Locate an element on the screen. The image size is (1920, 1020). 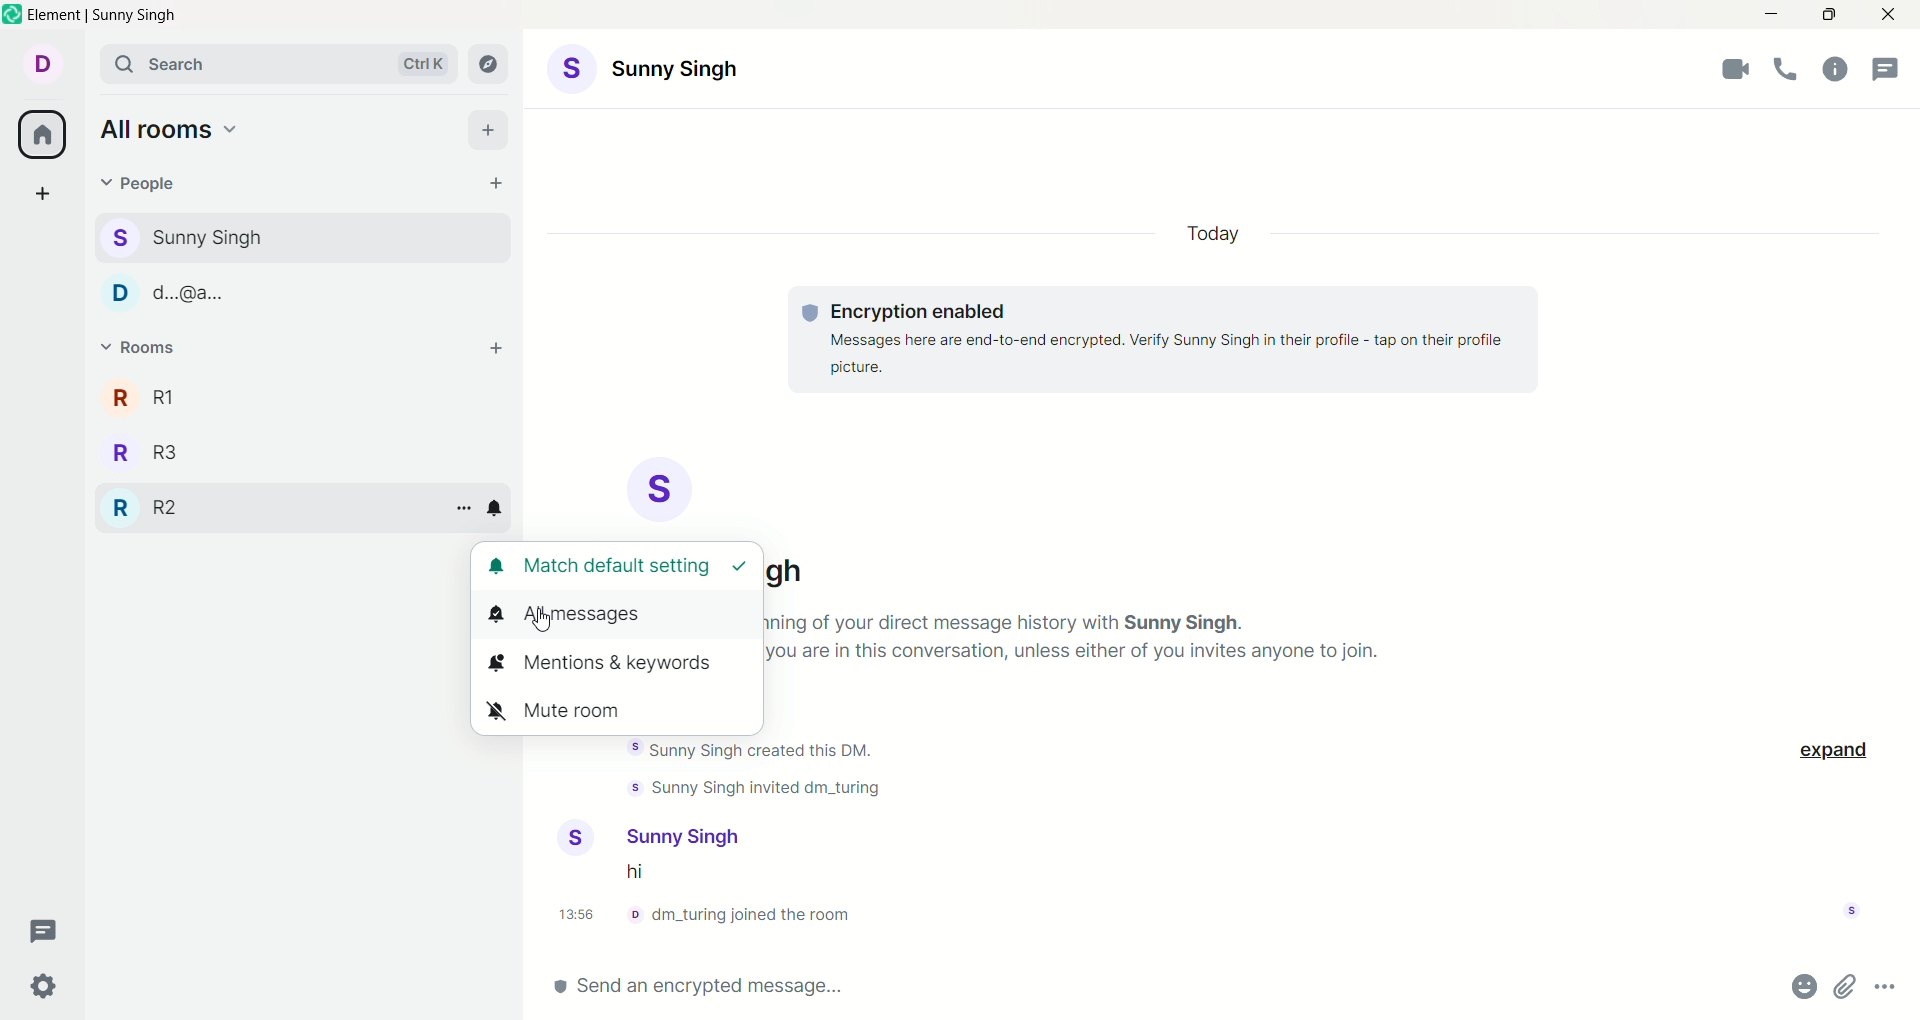
video call is located at coordinates (1736, 73).